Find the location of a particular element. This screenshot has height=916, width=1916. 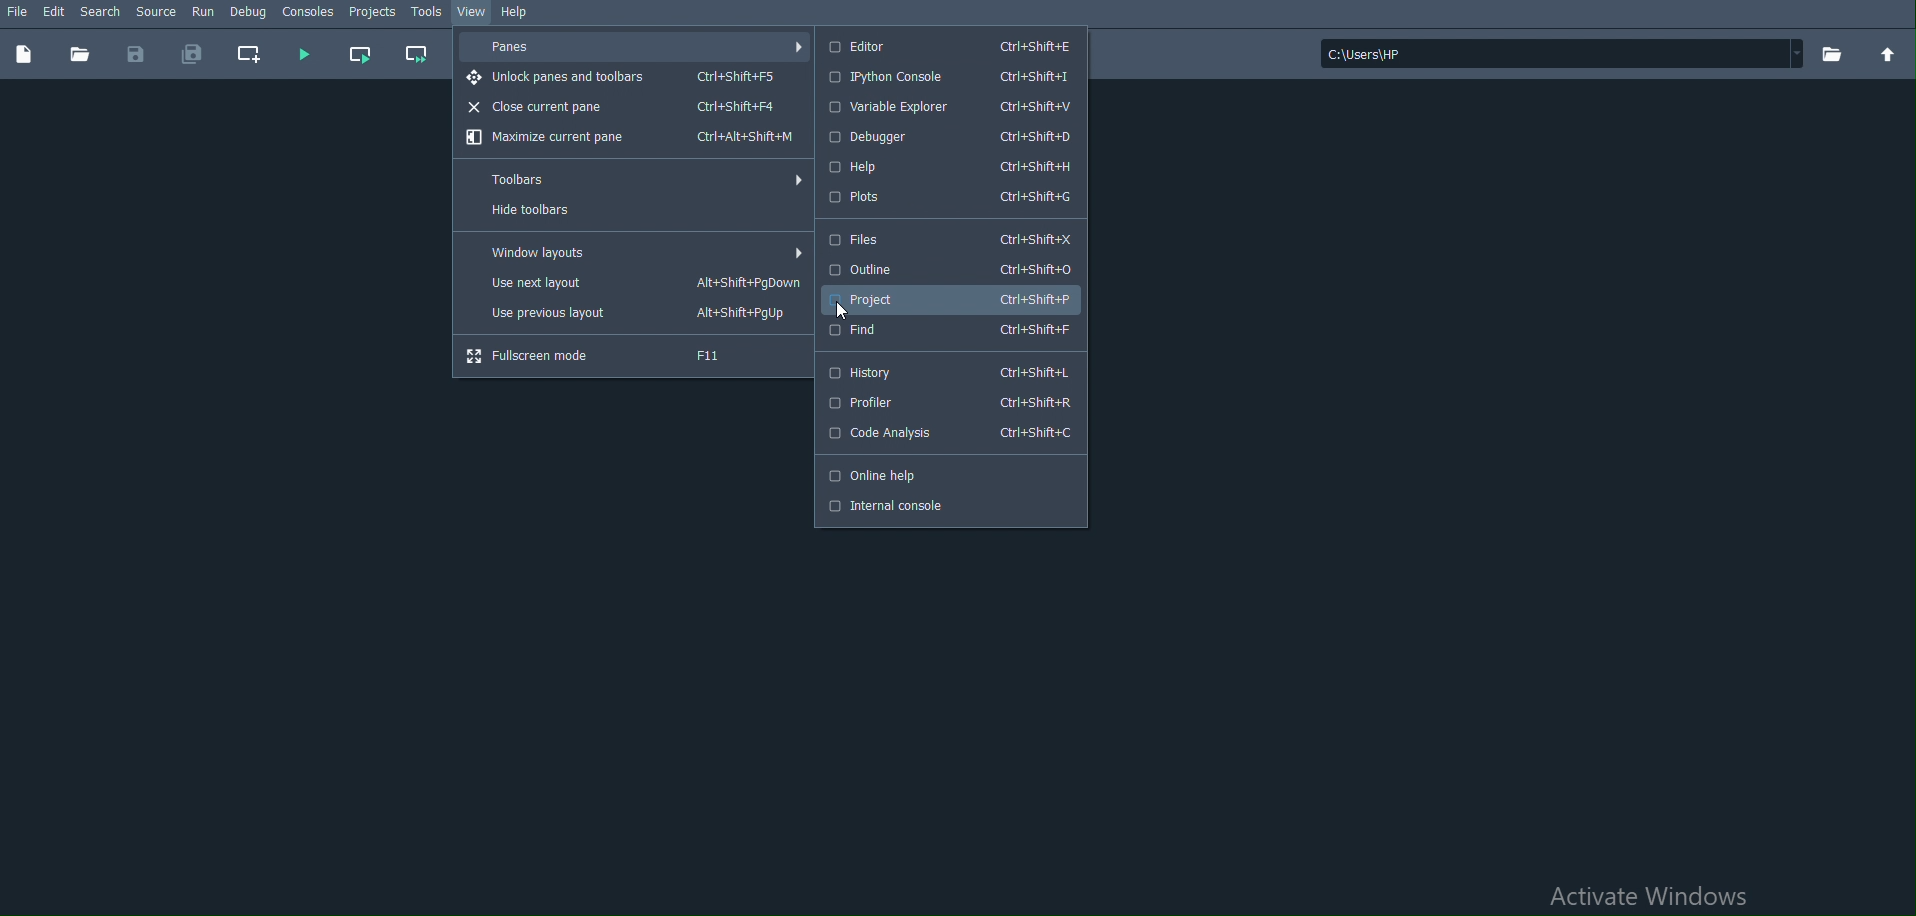

Debugger is located at coordinates (945, 136).